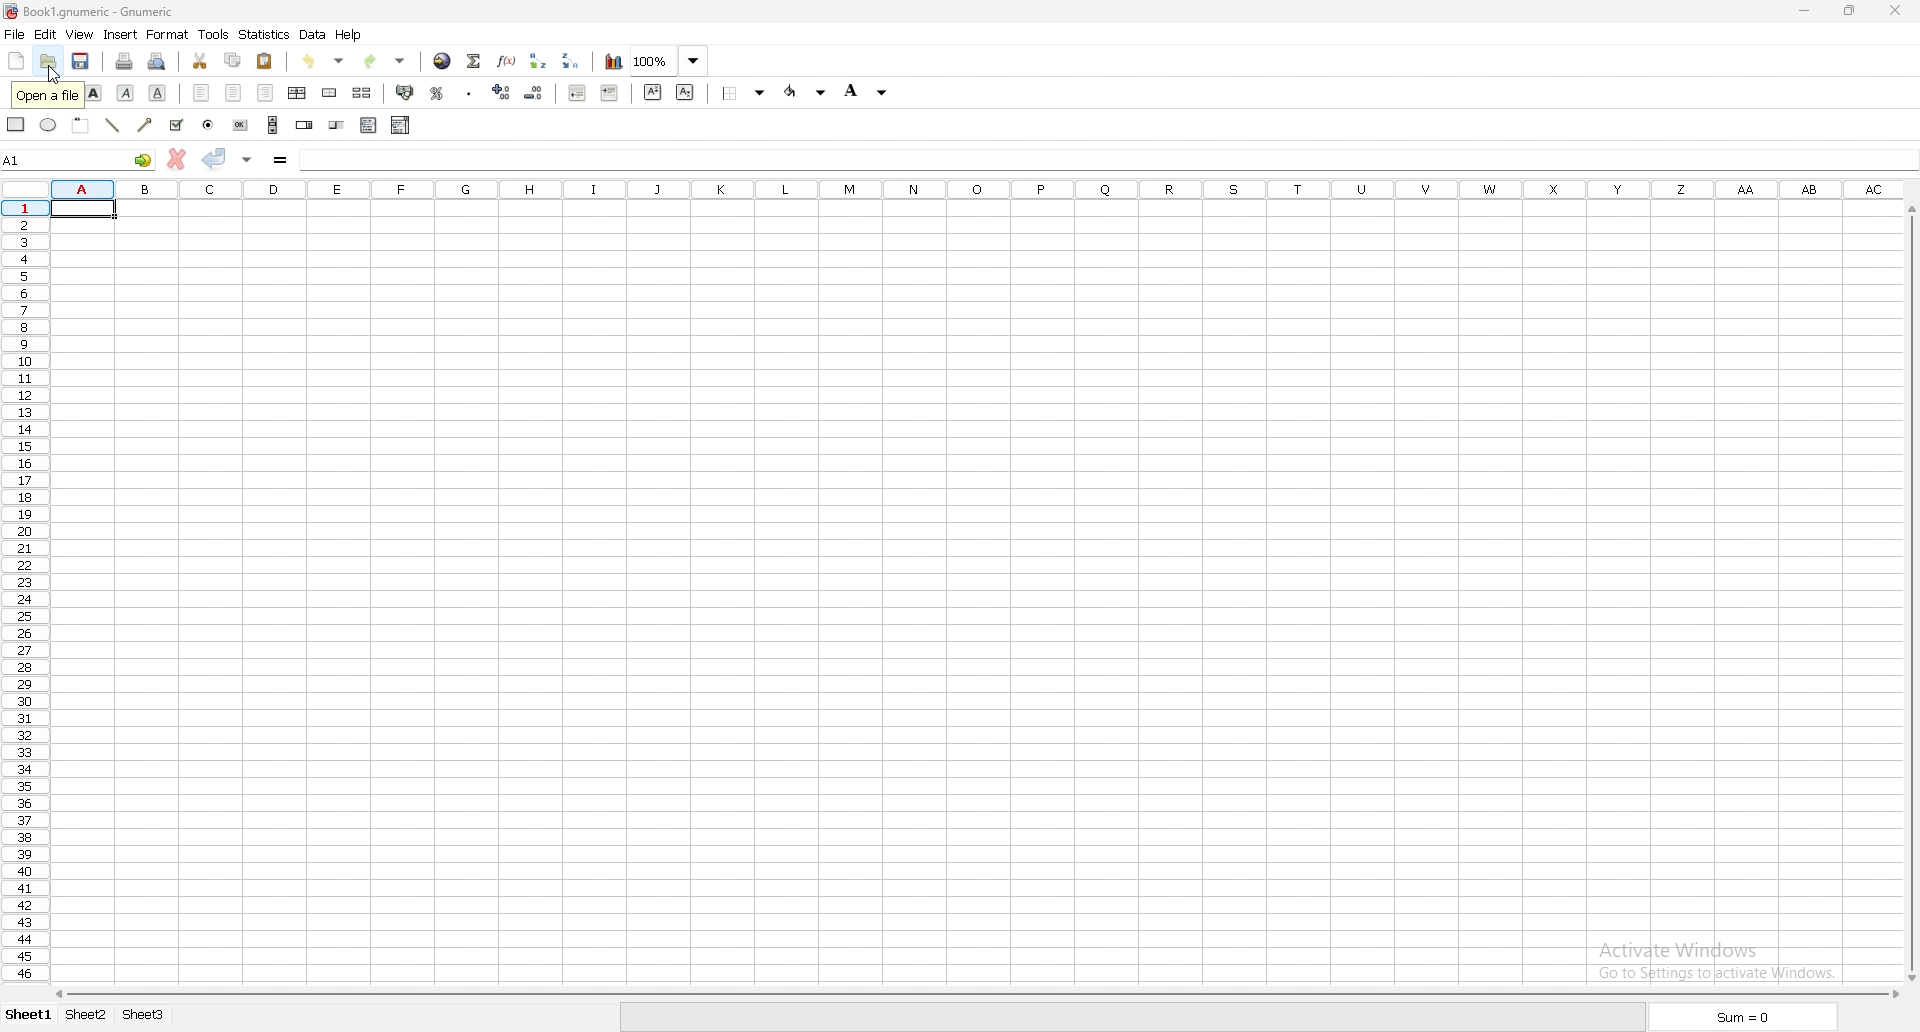 The image size is (1920, 1032). I want to click on merge cell, so click(332, 93).